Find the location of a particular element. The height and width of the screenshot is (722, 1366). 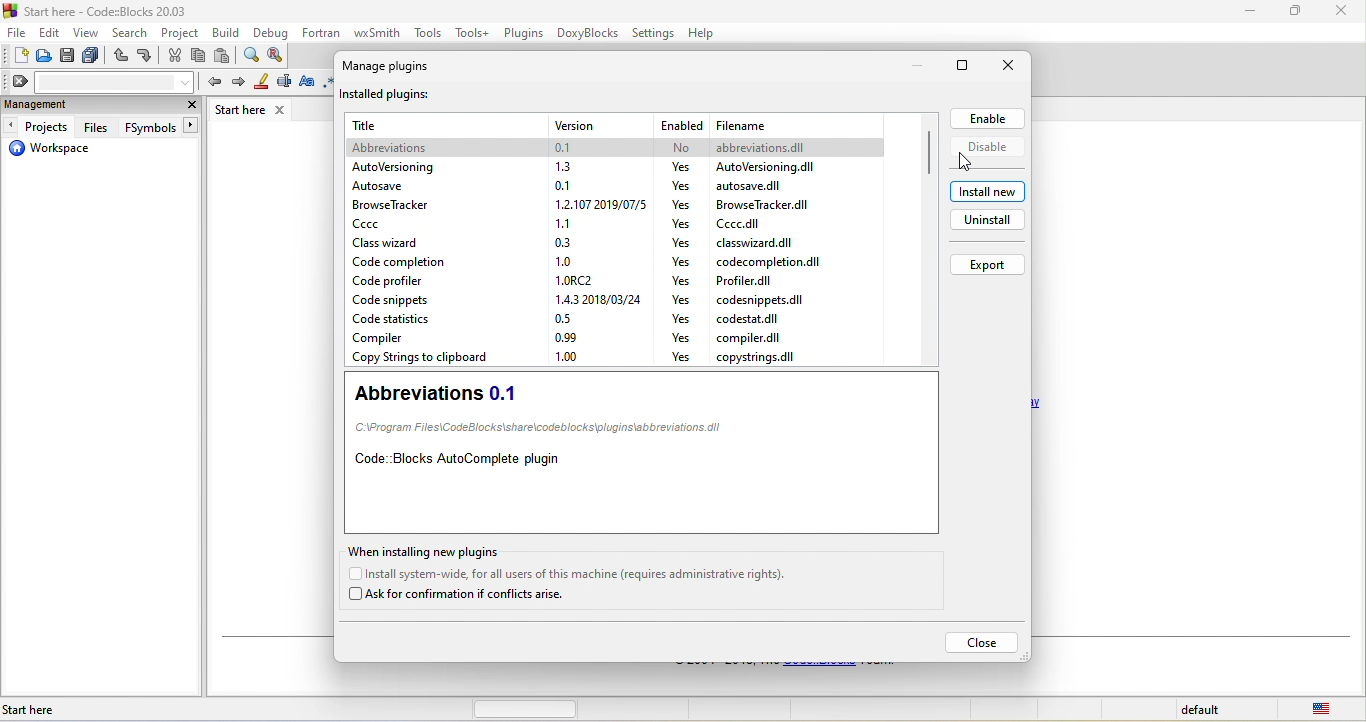

prev is located at coordinates (211, 80).